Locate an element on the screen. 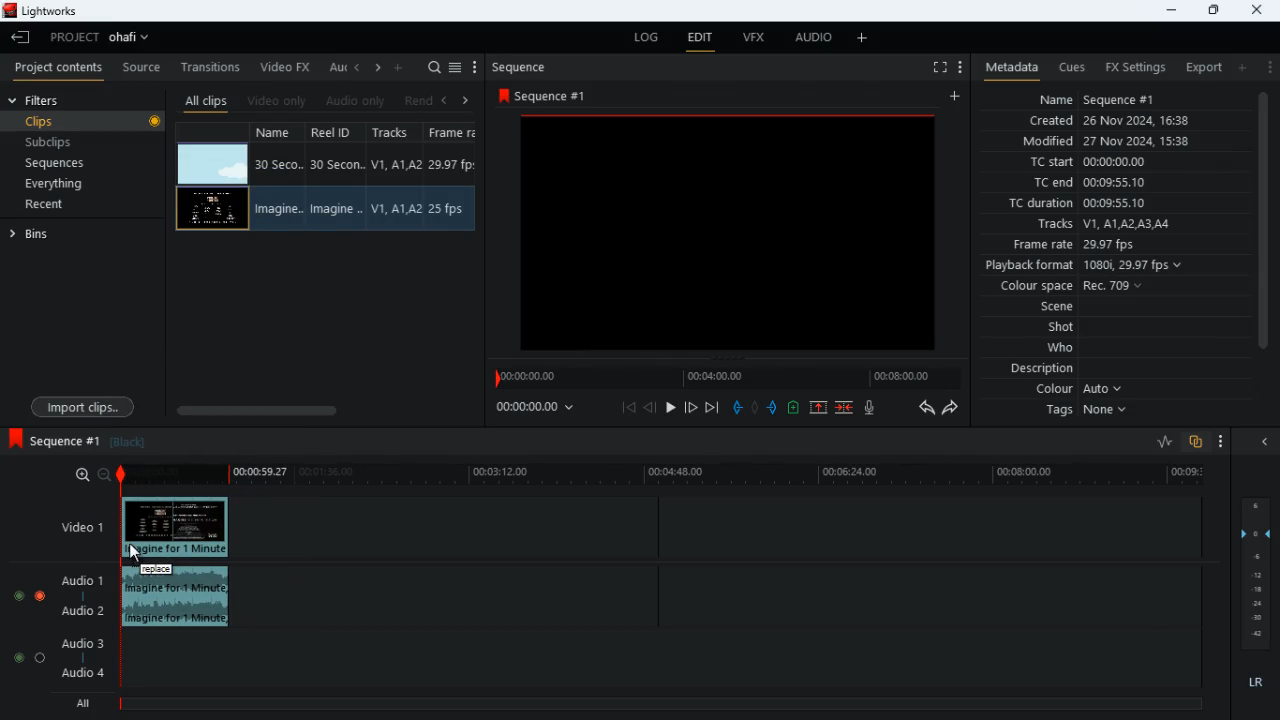  description is located at coordinates (1034, 370).